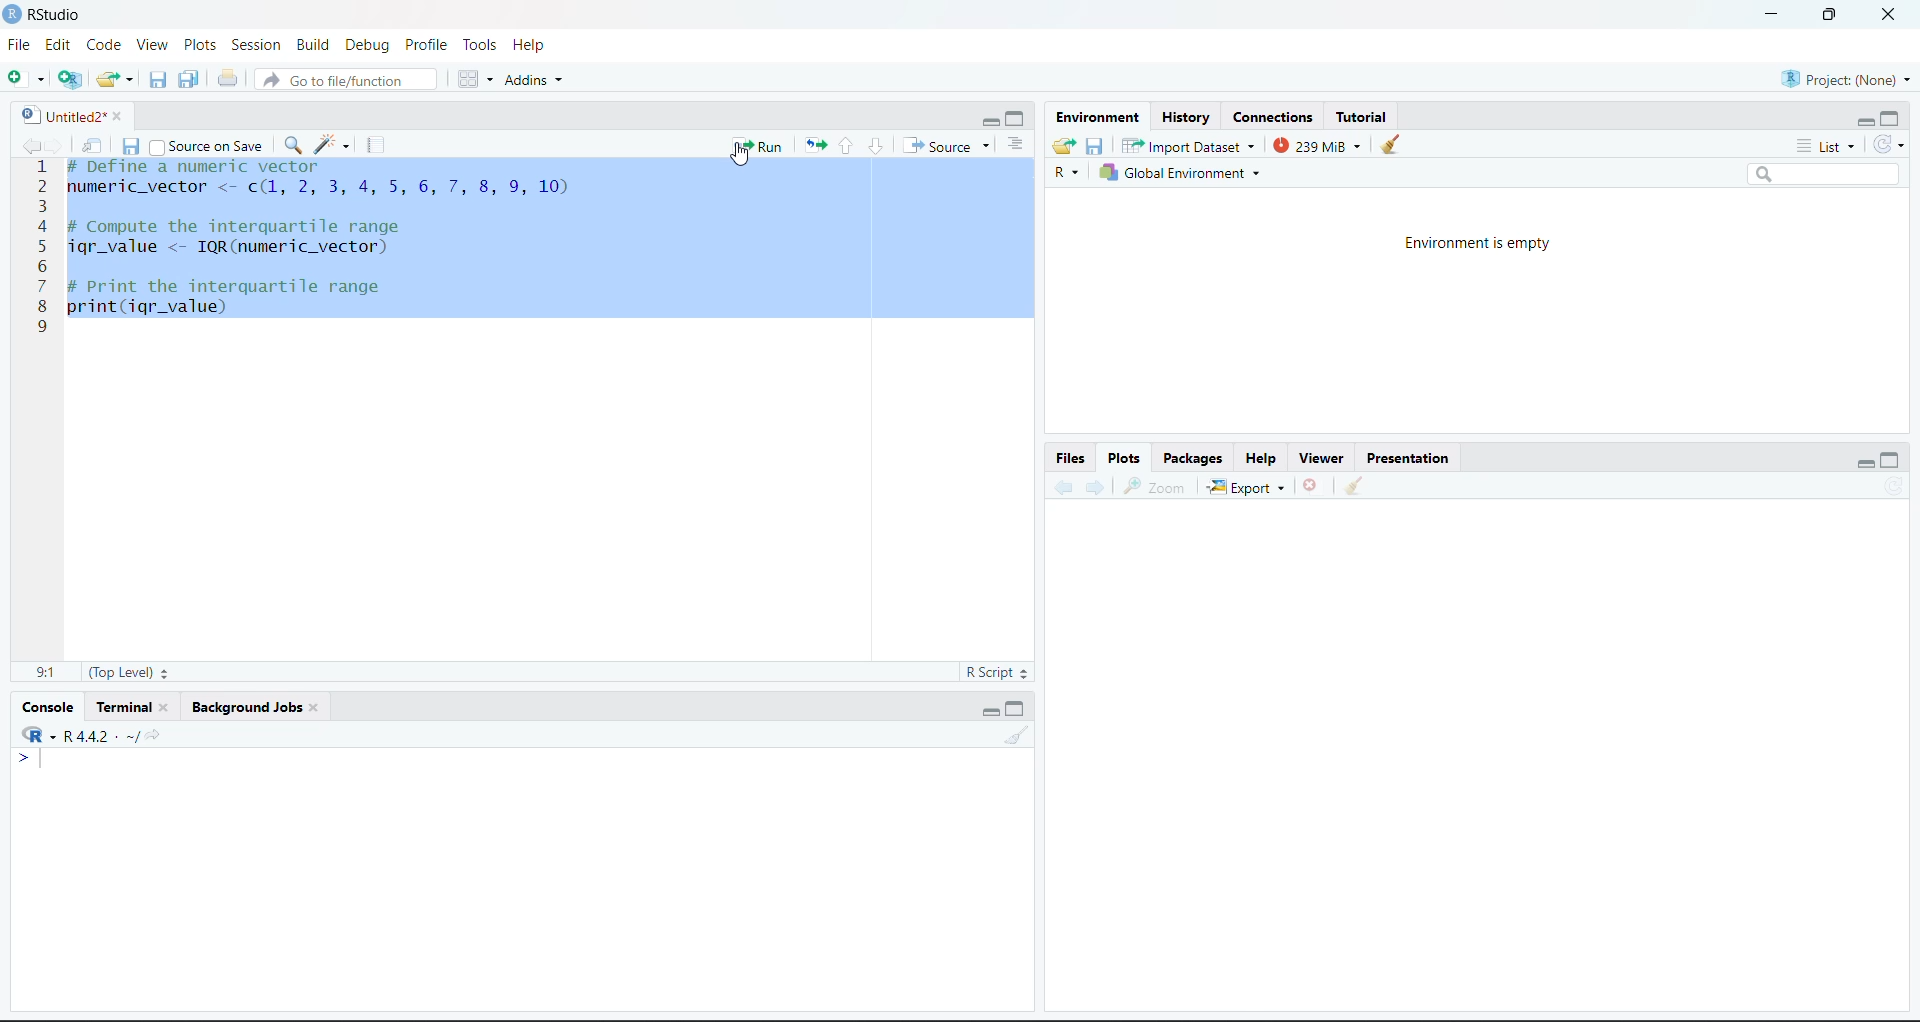 Image resolution: width=1920 pixels, height=1022 pixels. What do you see at coordinates (369, 44) in the screenshot?
I see `Debug` at bounding box center [369, 44].